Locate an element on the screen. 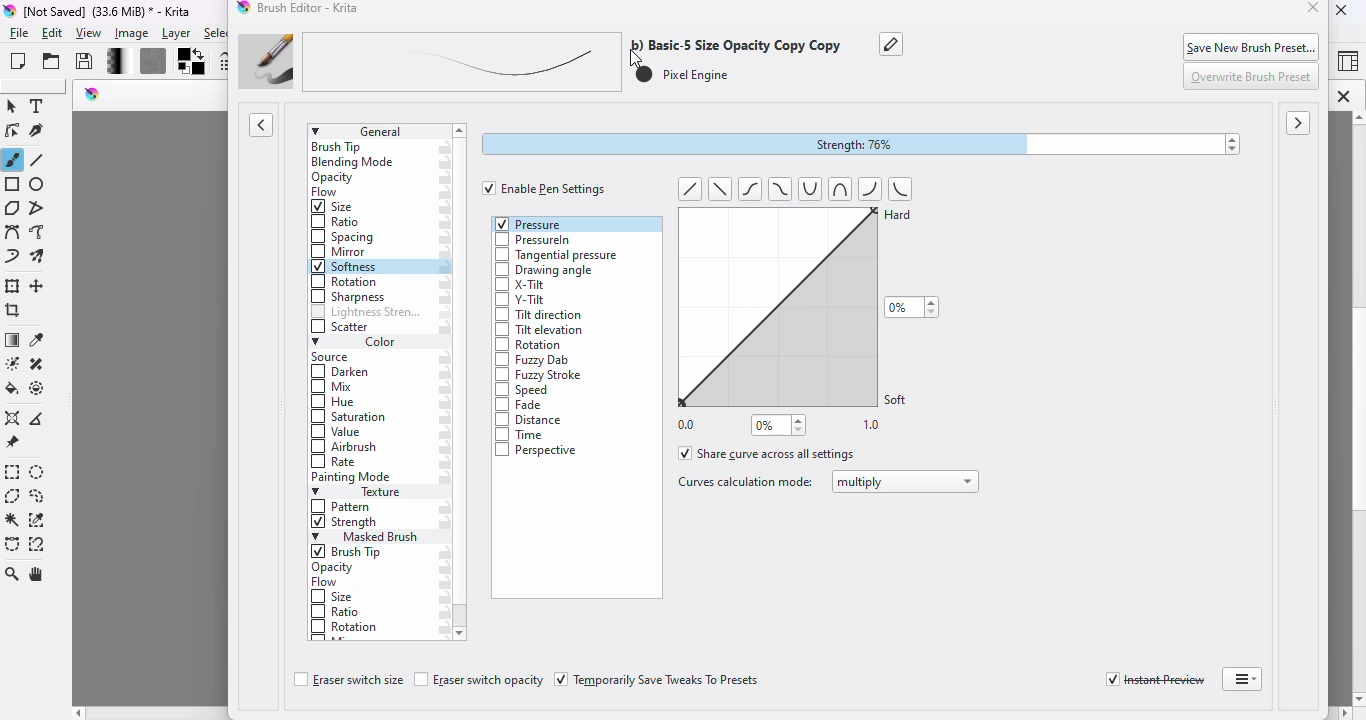 The height and width of the screenshot is (720, 1366). bezier curve selection tool is located at coordinates (13, 544).